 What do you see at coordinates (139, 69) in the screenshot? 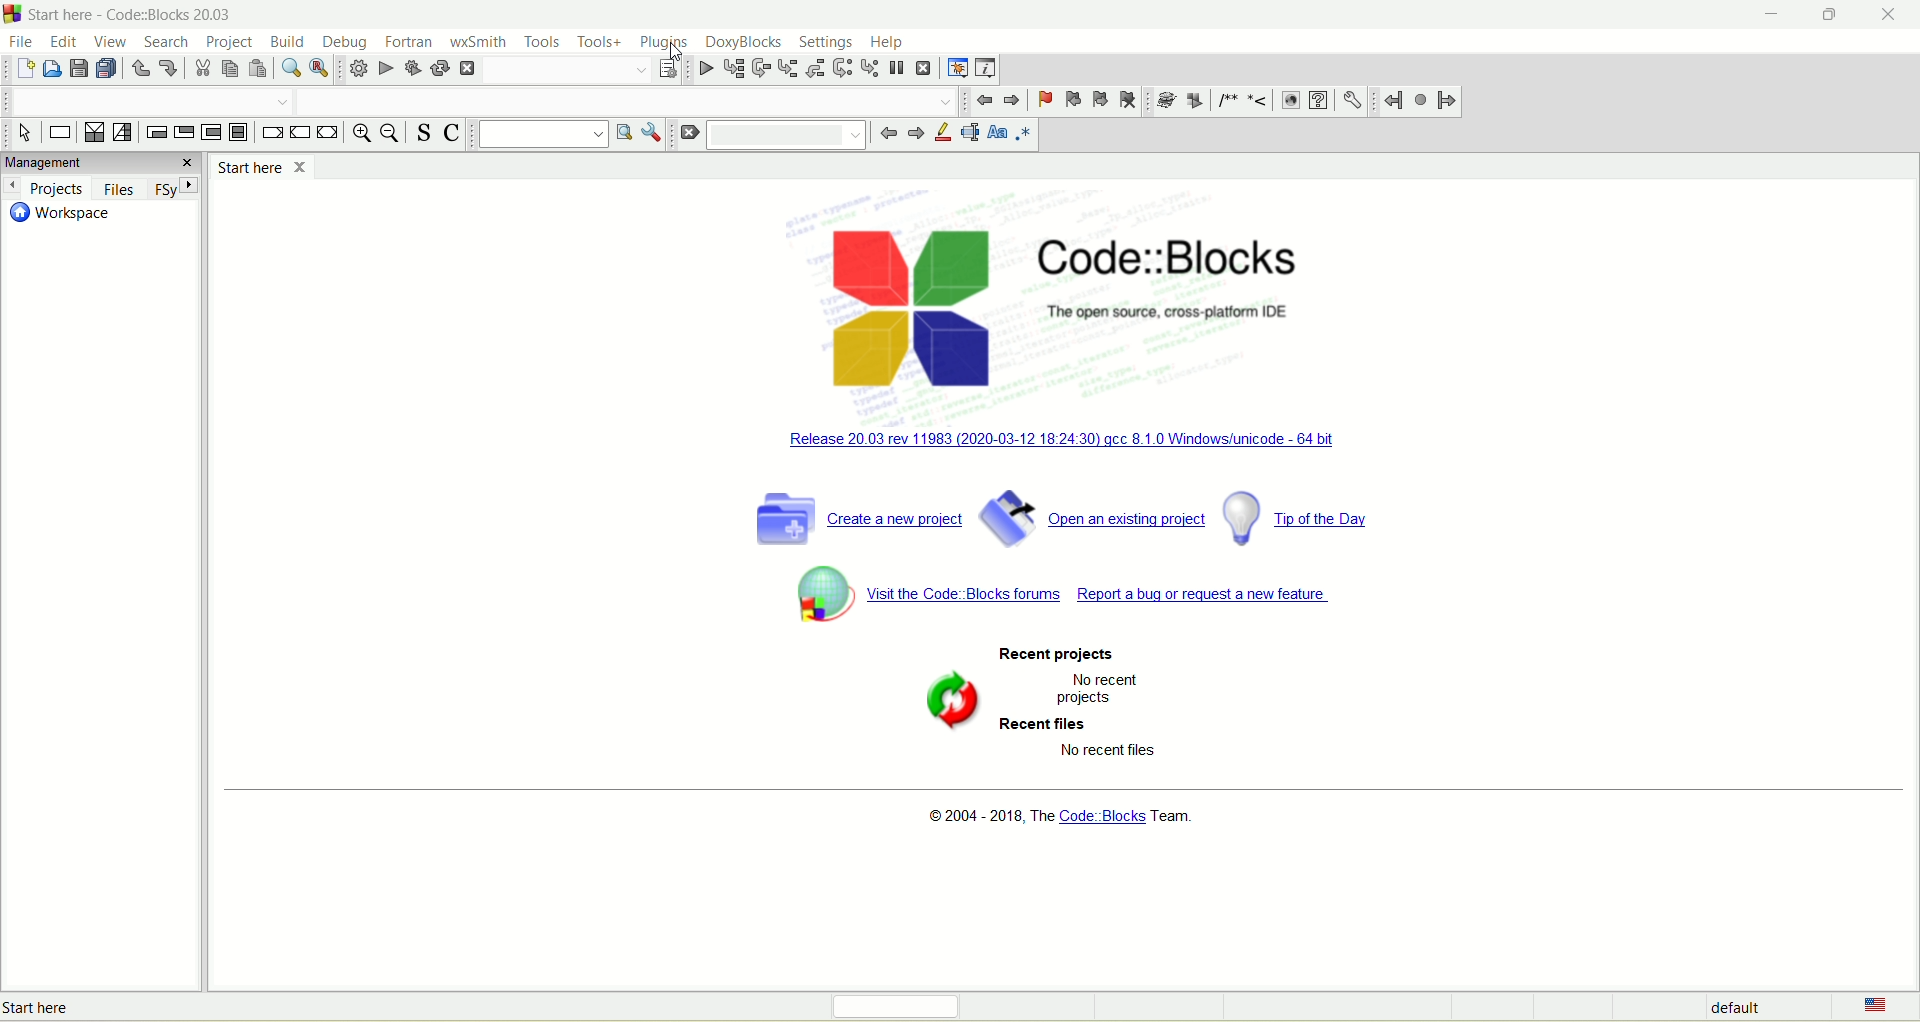
I see `undo` at bounding box center [139, 69].